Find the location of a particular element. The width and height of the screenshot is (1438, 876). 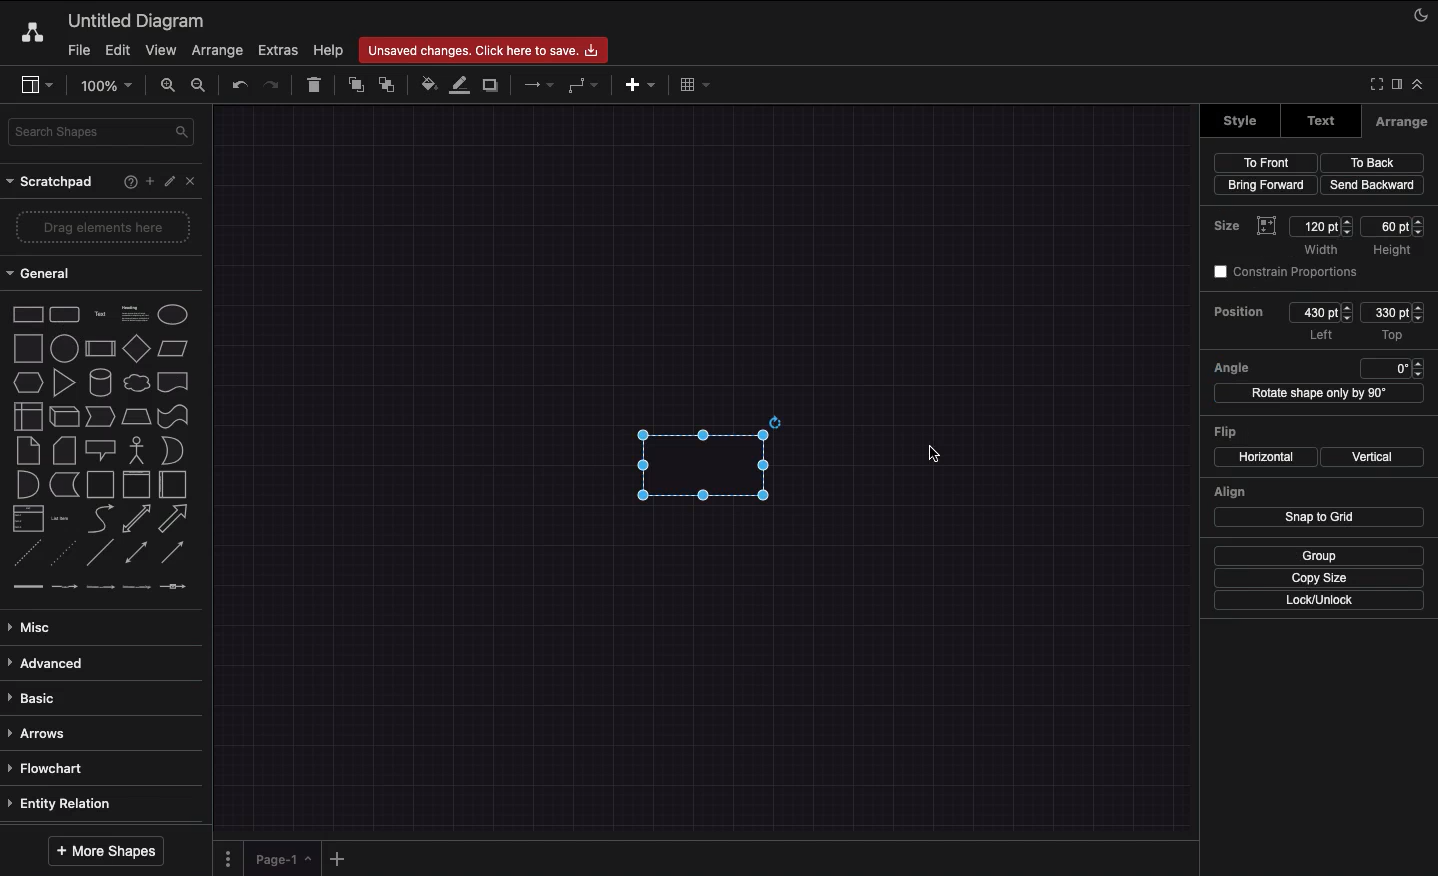

Arrows is located at coordinates (49, 735).